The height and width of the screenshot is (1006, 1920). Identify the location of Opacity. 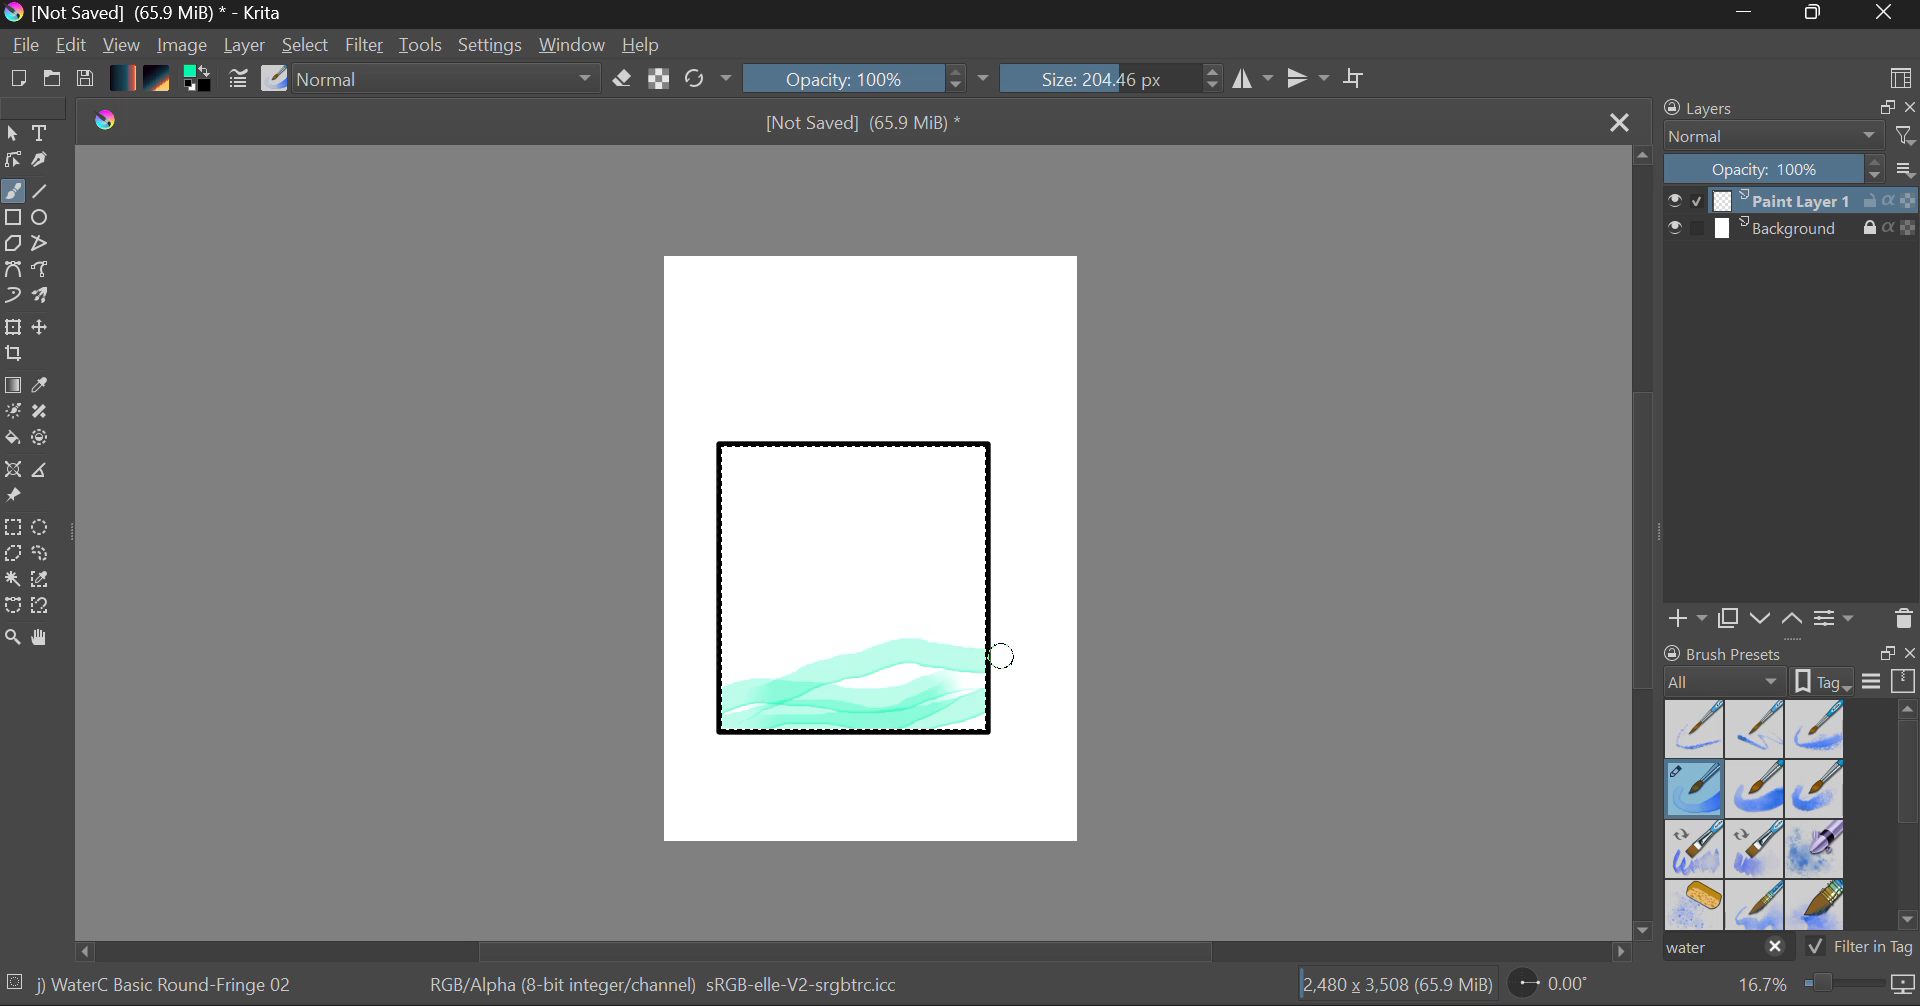
(869, 78).